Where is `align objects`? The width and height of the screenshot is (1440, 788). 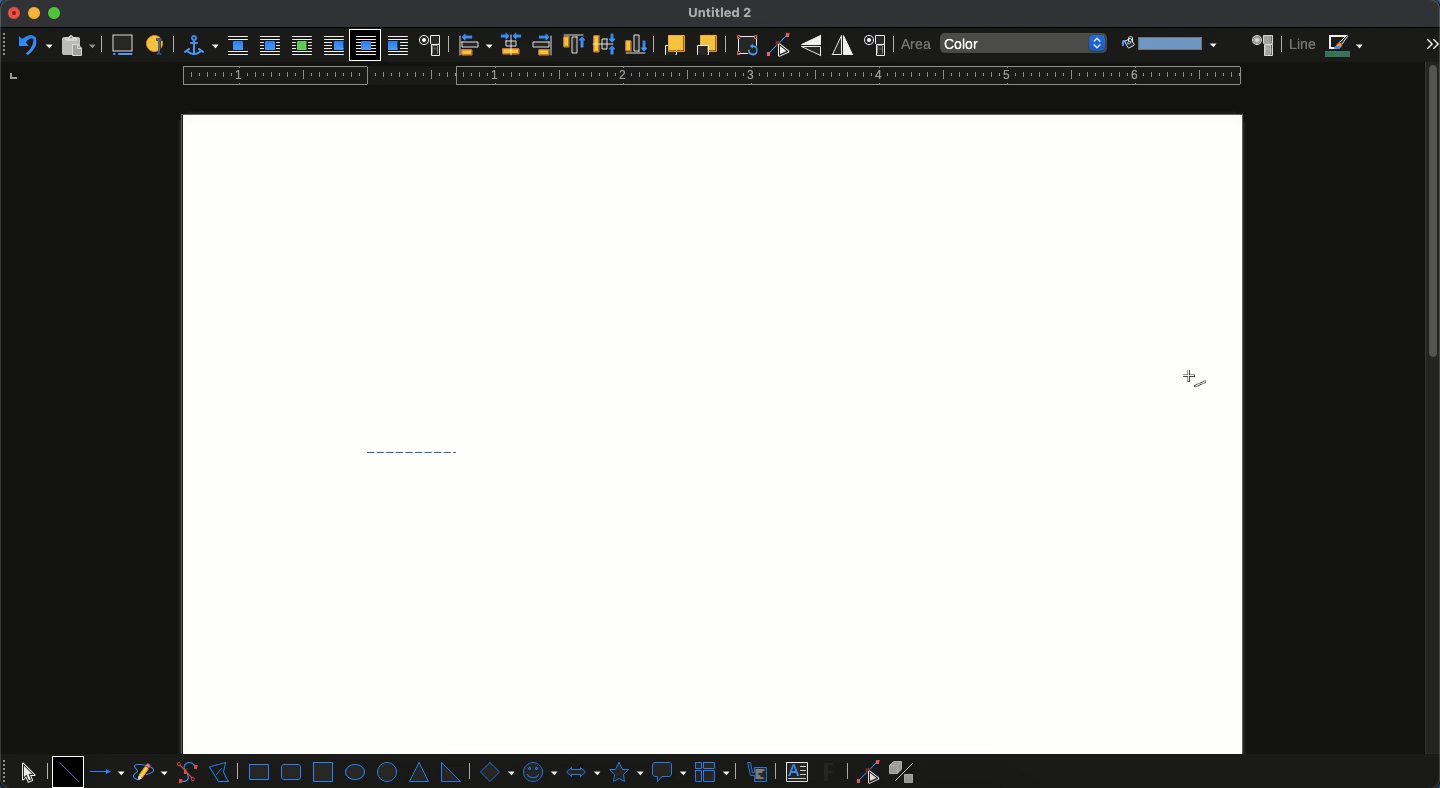 align objects is located at coordinates (475, 45).